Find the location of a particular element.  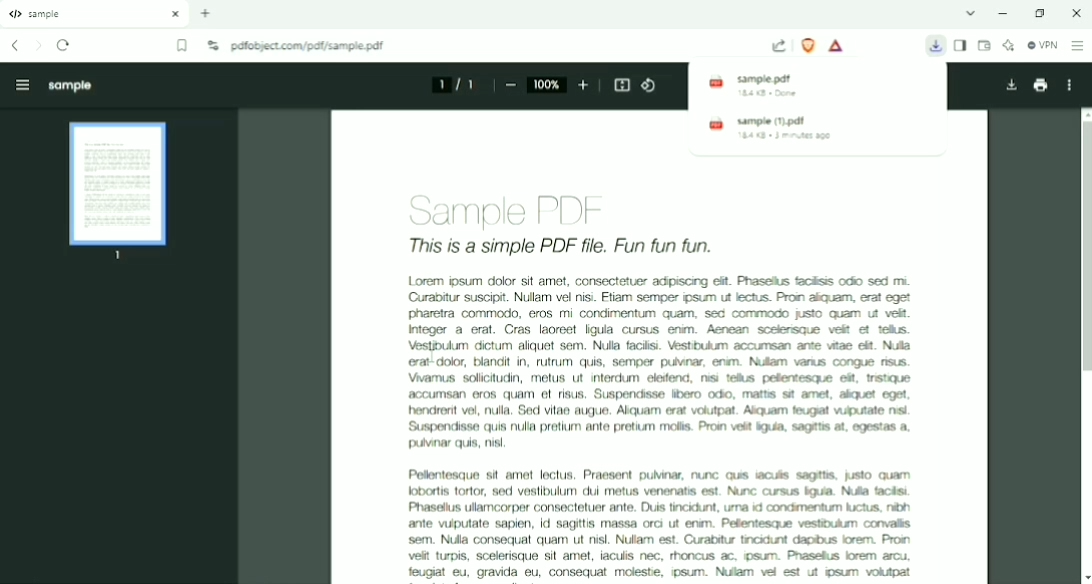

Lorem ipsum dolor sit amet, consectetuer adpscing eit. Phasellus tacksis odo sed mi.
Curabitur suscipt. Nullam vel nis. Efiam semper psum ut lectus. Pron aiuam, erat eget
pharetra commodo, ros mi condimentum quam, sec COmMOCO SIO Quam uf vel.
Integer a eral. Cras laoreet guia cursus enim. Aenean scslersque vet ef teks.
Vestioubm dictum aliquot sem. Nulla facisi. Vestbukm accumsan ante wiae eit. Nua
erat’ dolor, blandit in, rutrum quis, semper punar, enem. Nulam vans COgue Mss.
Vhamus soliciudin, melus ut interdum eledend, nsi teks pellentesque of, Irstque
accumsan eros quam of risus. Suspendisse Ibe odo, matts st amet, akquet eget,
‘hendrerit ve, nulla. Sed vitae augue. Alquarm erat vokitpat. Alam feugat waptate ns
Suspendisse quis nulla pretum ante pretium mols. Pron vest ku, sages at, egestas a.
uve quis, nil

Polontesque si ame lectus. Praesent pubinar, nunc us acs sagt, sto quam
lobortis tortor, sed vestibulum dul metus venenatis est. Nunc cursus igus. Nua tacks
Phasefus ullamcorper consectetuer ante. Dus tincidunt, uma i conamenturm kictus, nibh
ante vuputate sapien, Id sagitis massa orci ut enn. Pefentesque vestioukm Convalls
‘sem. Nulla consequat quam ut nisl, Nullam est. Curabitur tincidunt dapibus lorem. Pron
eit turpis, scelerisque Si Amel, iacuiis nec, oncus ac. sum. Praselus lorem arcu.
feugiat eu, gravida eu, consequat molestie, ipsum. Nullam vel est ut sum vohspat is located at coordinates (657, 426).